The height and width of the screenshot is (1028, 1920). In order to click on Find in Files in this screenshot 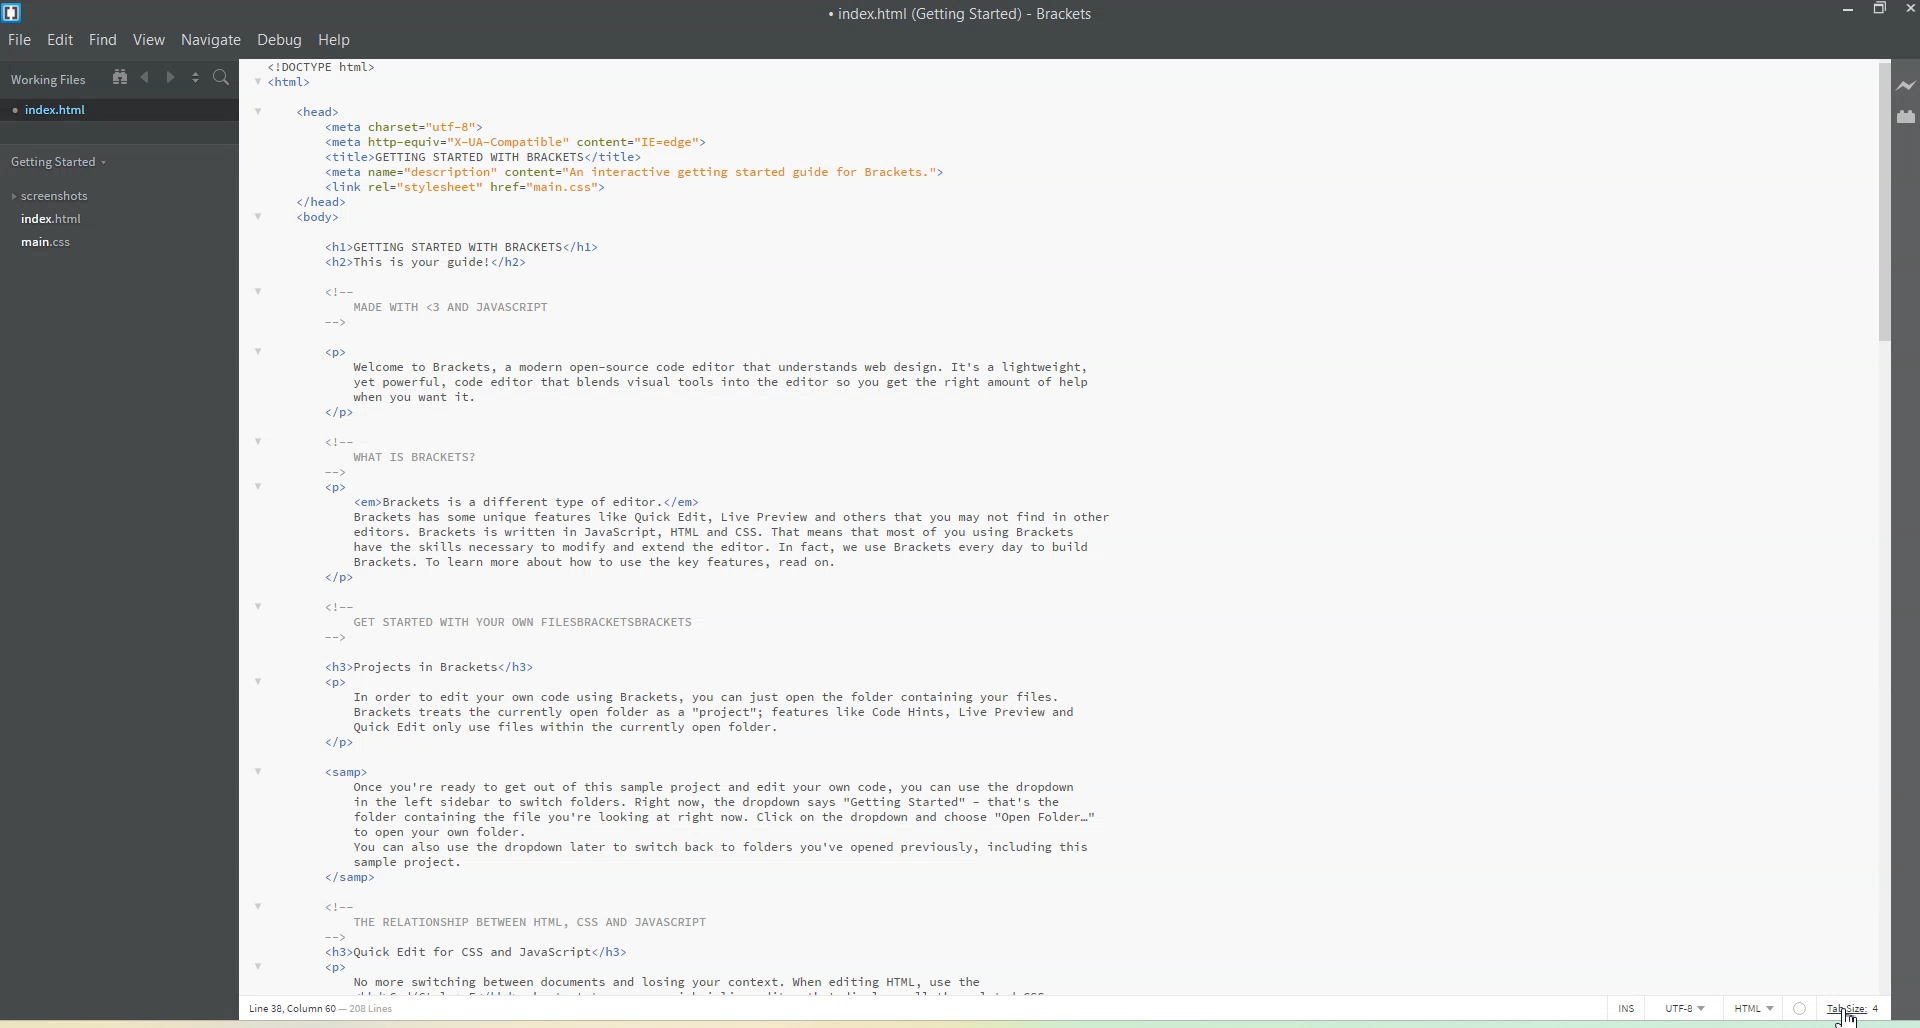, I will do `click(222, 77)`.